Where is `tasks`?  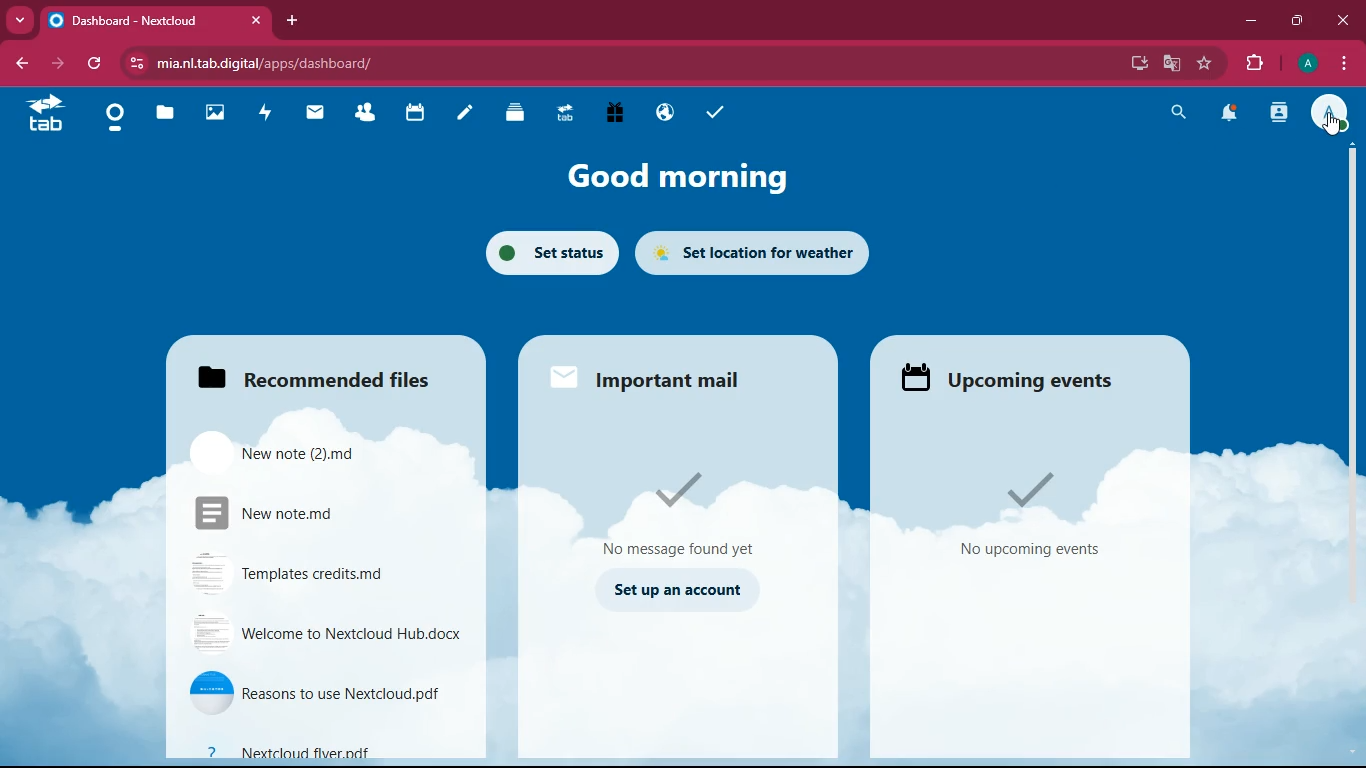 tasks is located at coordinates (709, 112).